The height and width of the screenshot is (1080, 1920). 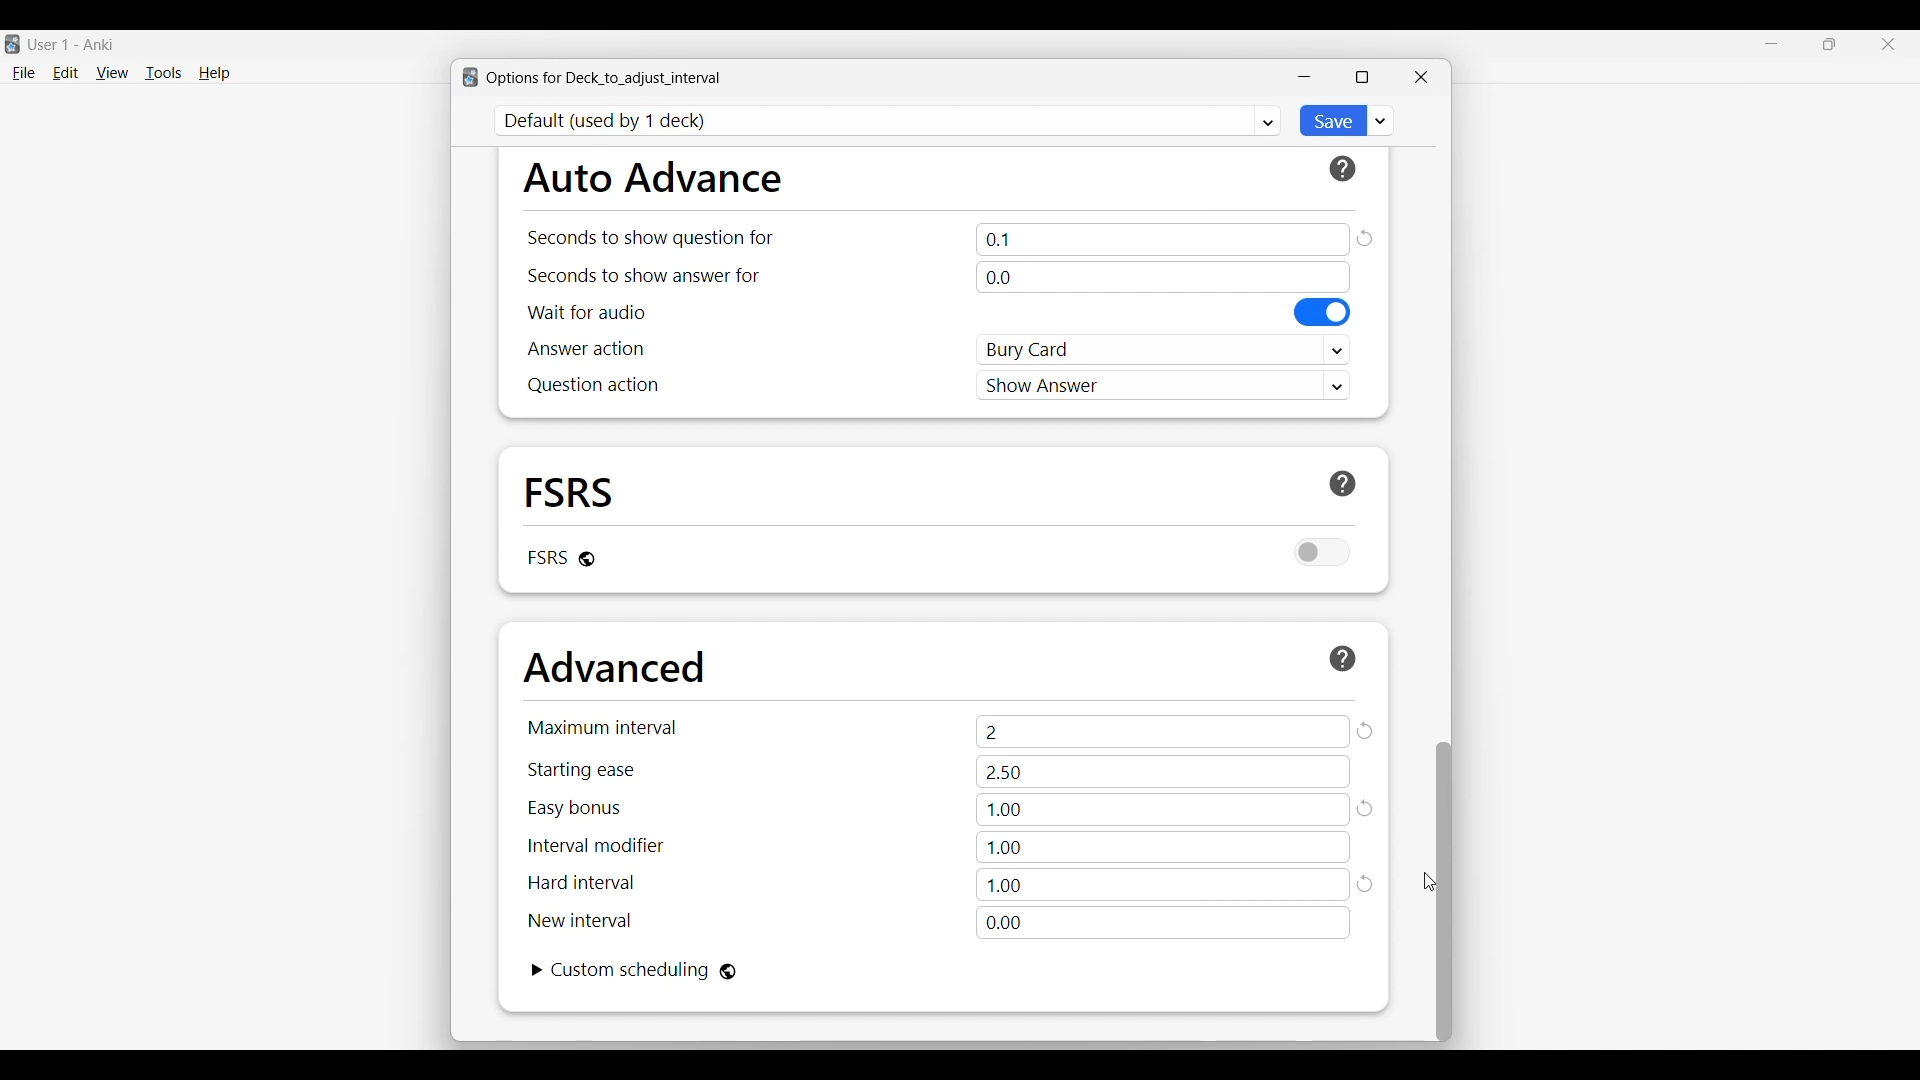 I want to click on 0.1, so click(x=1163, y=239).